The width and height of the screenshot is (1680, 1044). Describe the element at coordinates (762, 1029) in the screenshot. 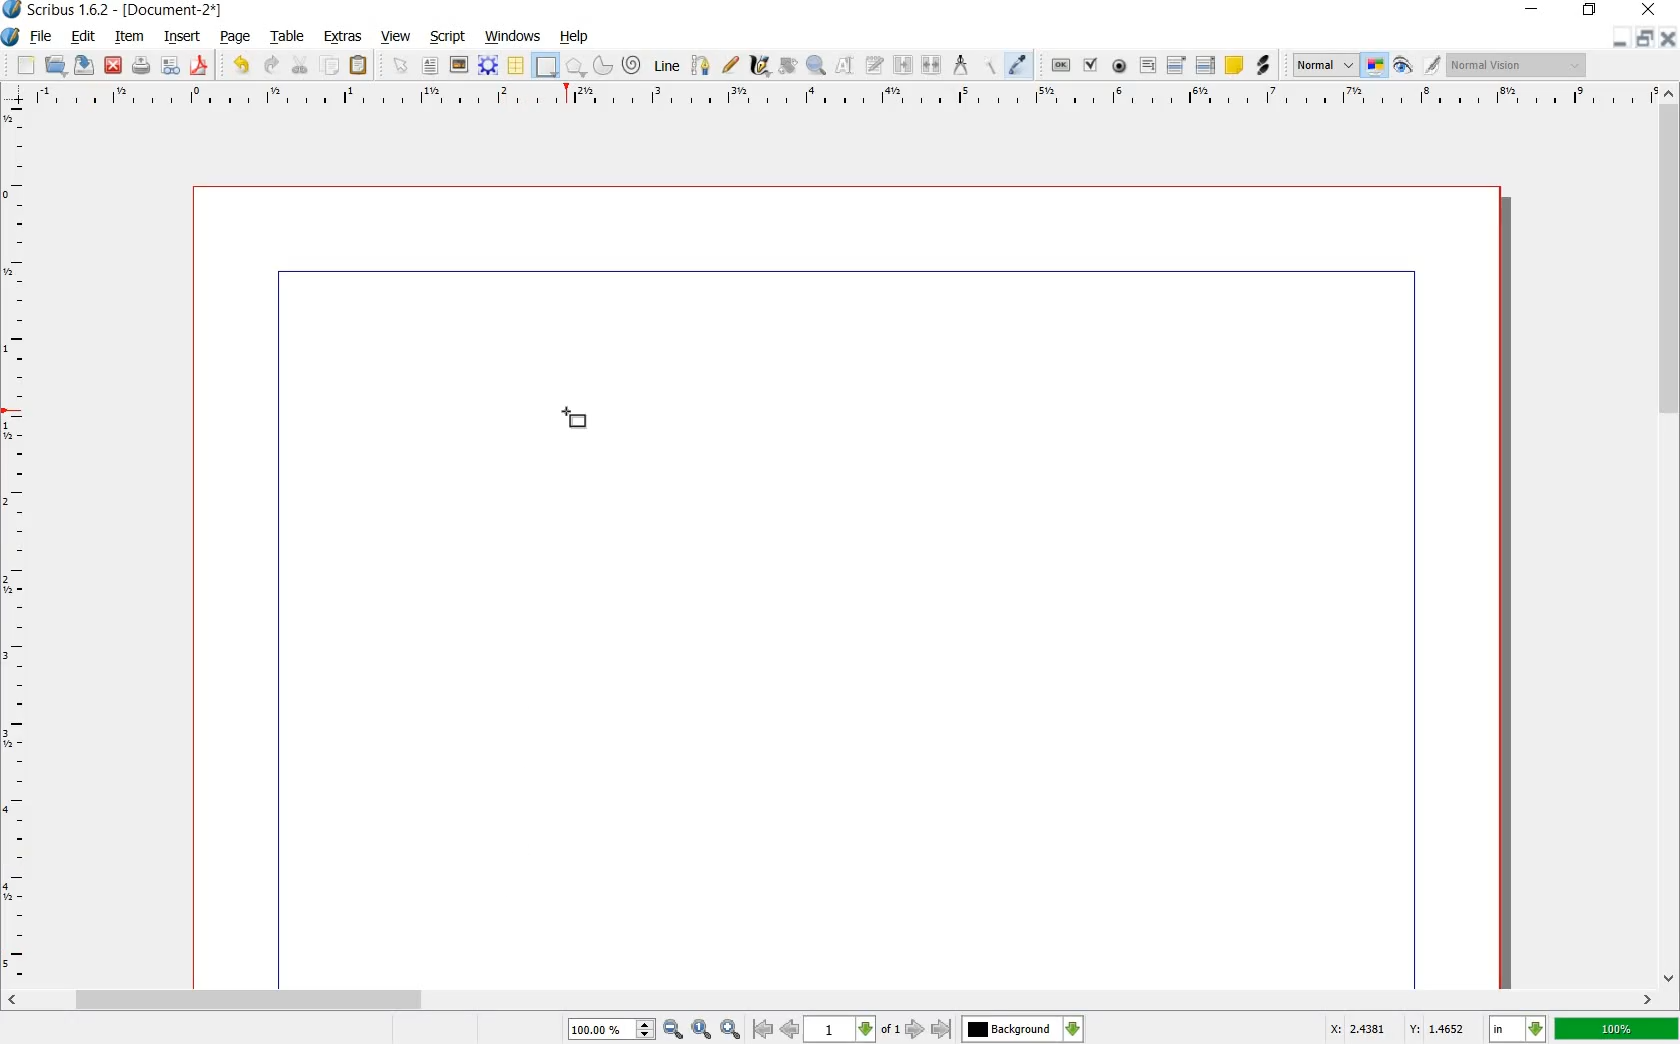

I see `go to first page` at that location.